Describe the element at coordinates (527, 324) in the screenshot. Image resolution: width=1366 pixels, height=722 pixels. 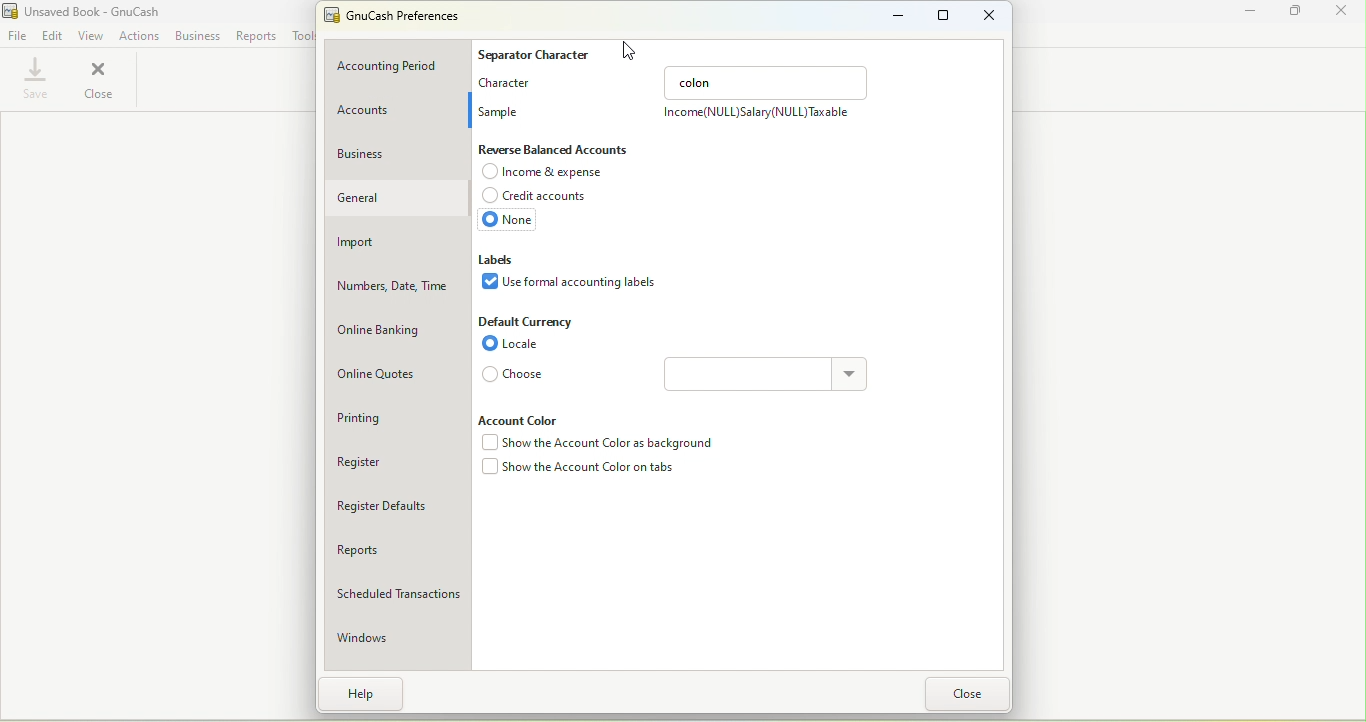
I see `Default Currency` at that location.